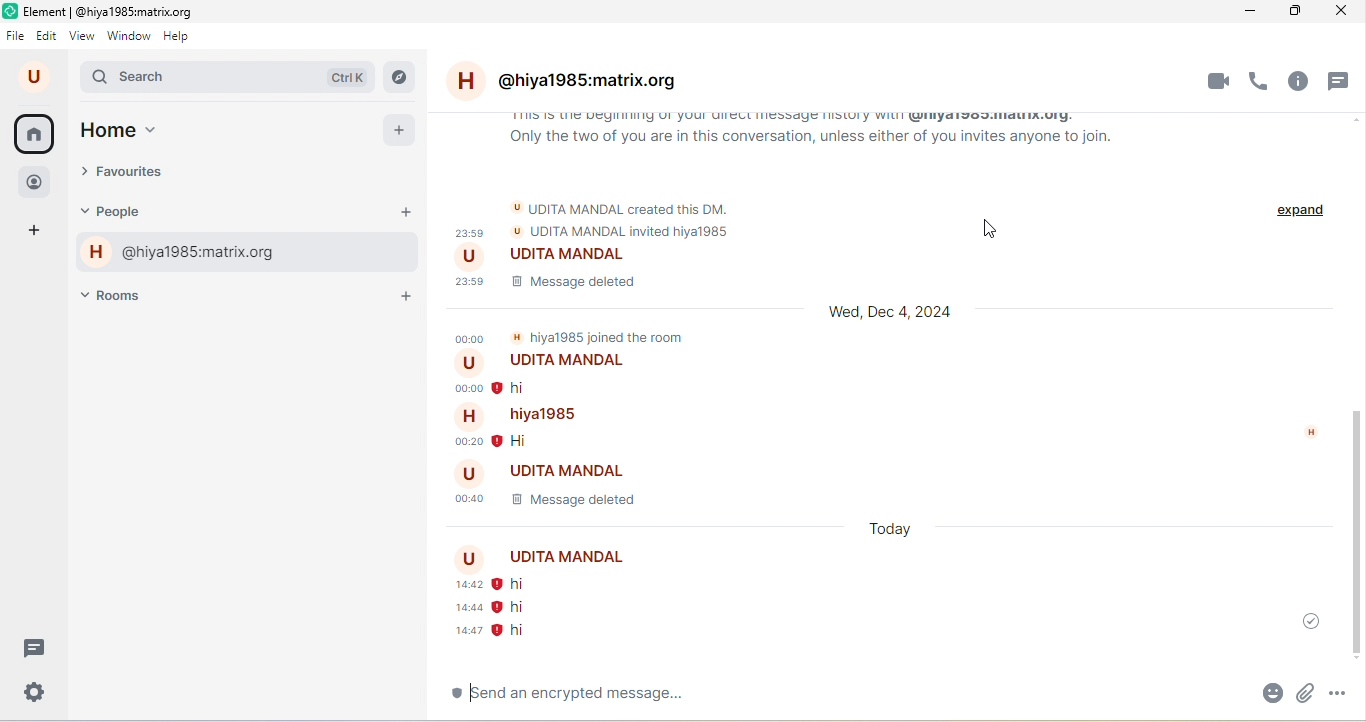 Image resolution: width=1366 pixels, height=722 pixels. I want to click on file, so click(16, 34).